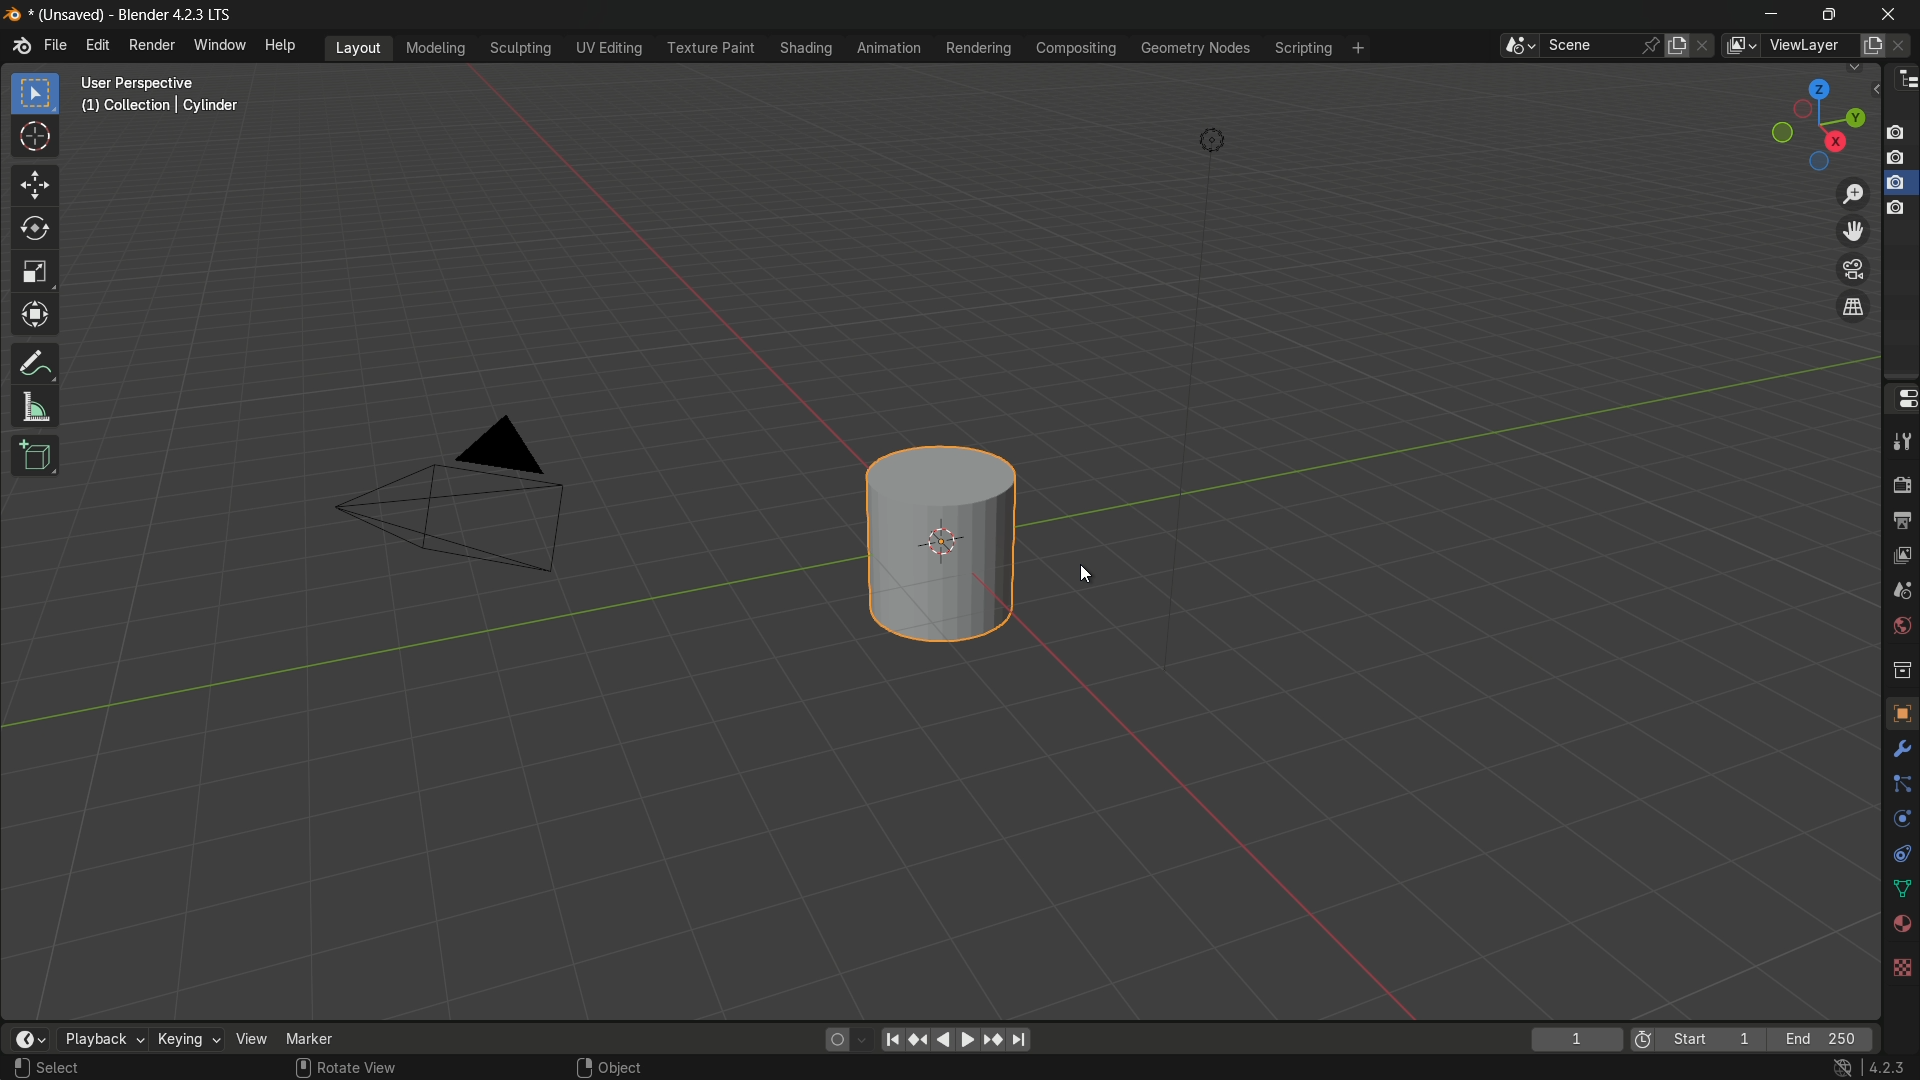  Describe the element at coordinates (1304, 47) in the screenshot. I see `scripting` at that location.